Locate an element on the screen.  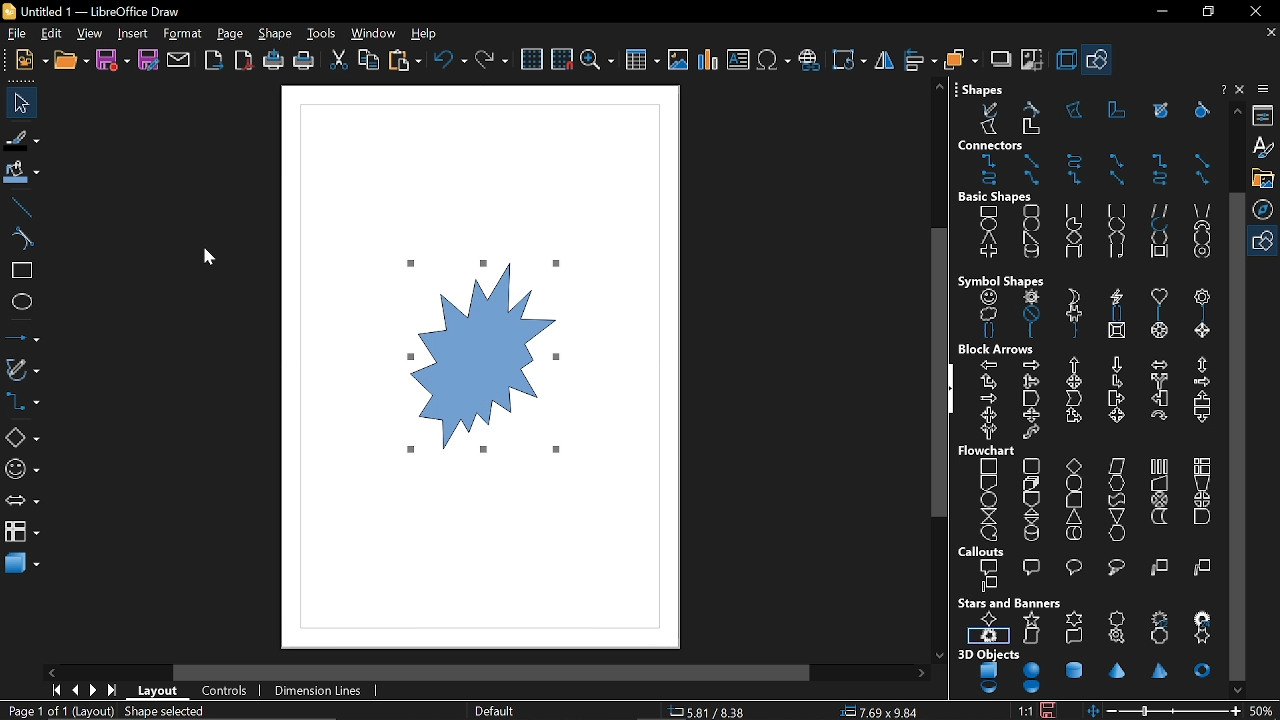
Insert image is located at coordinates (679, 60).